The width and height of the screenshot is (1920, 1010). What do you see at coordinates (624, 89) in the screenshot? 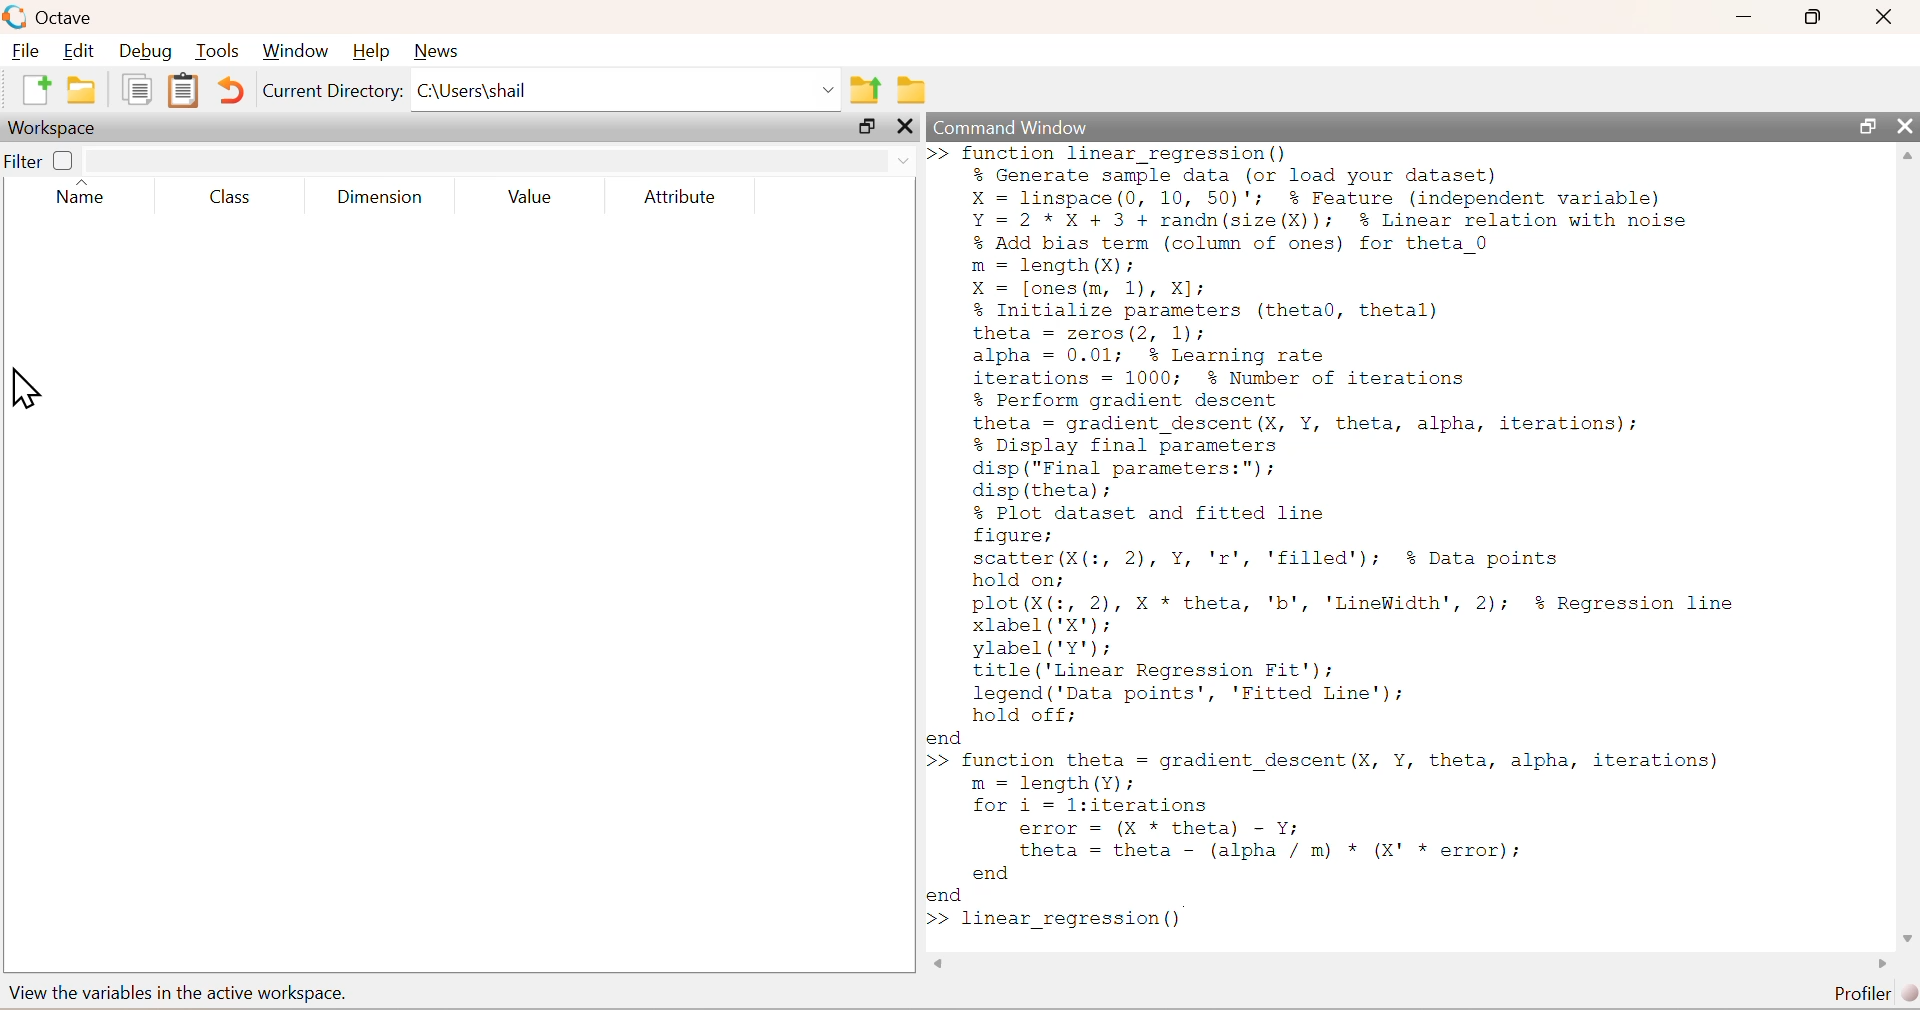
I see `C:\Users|shail` at bounding box center [624, 89].